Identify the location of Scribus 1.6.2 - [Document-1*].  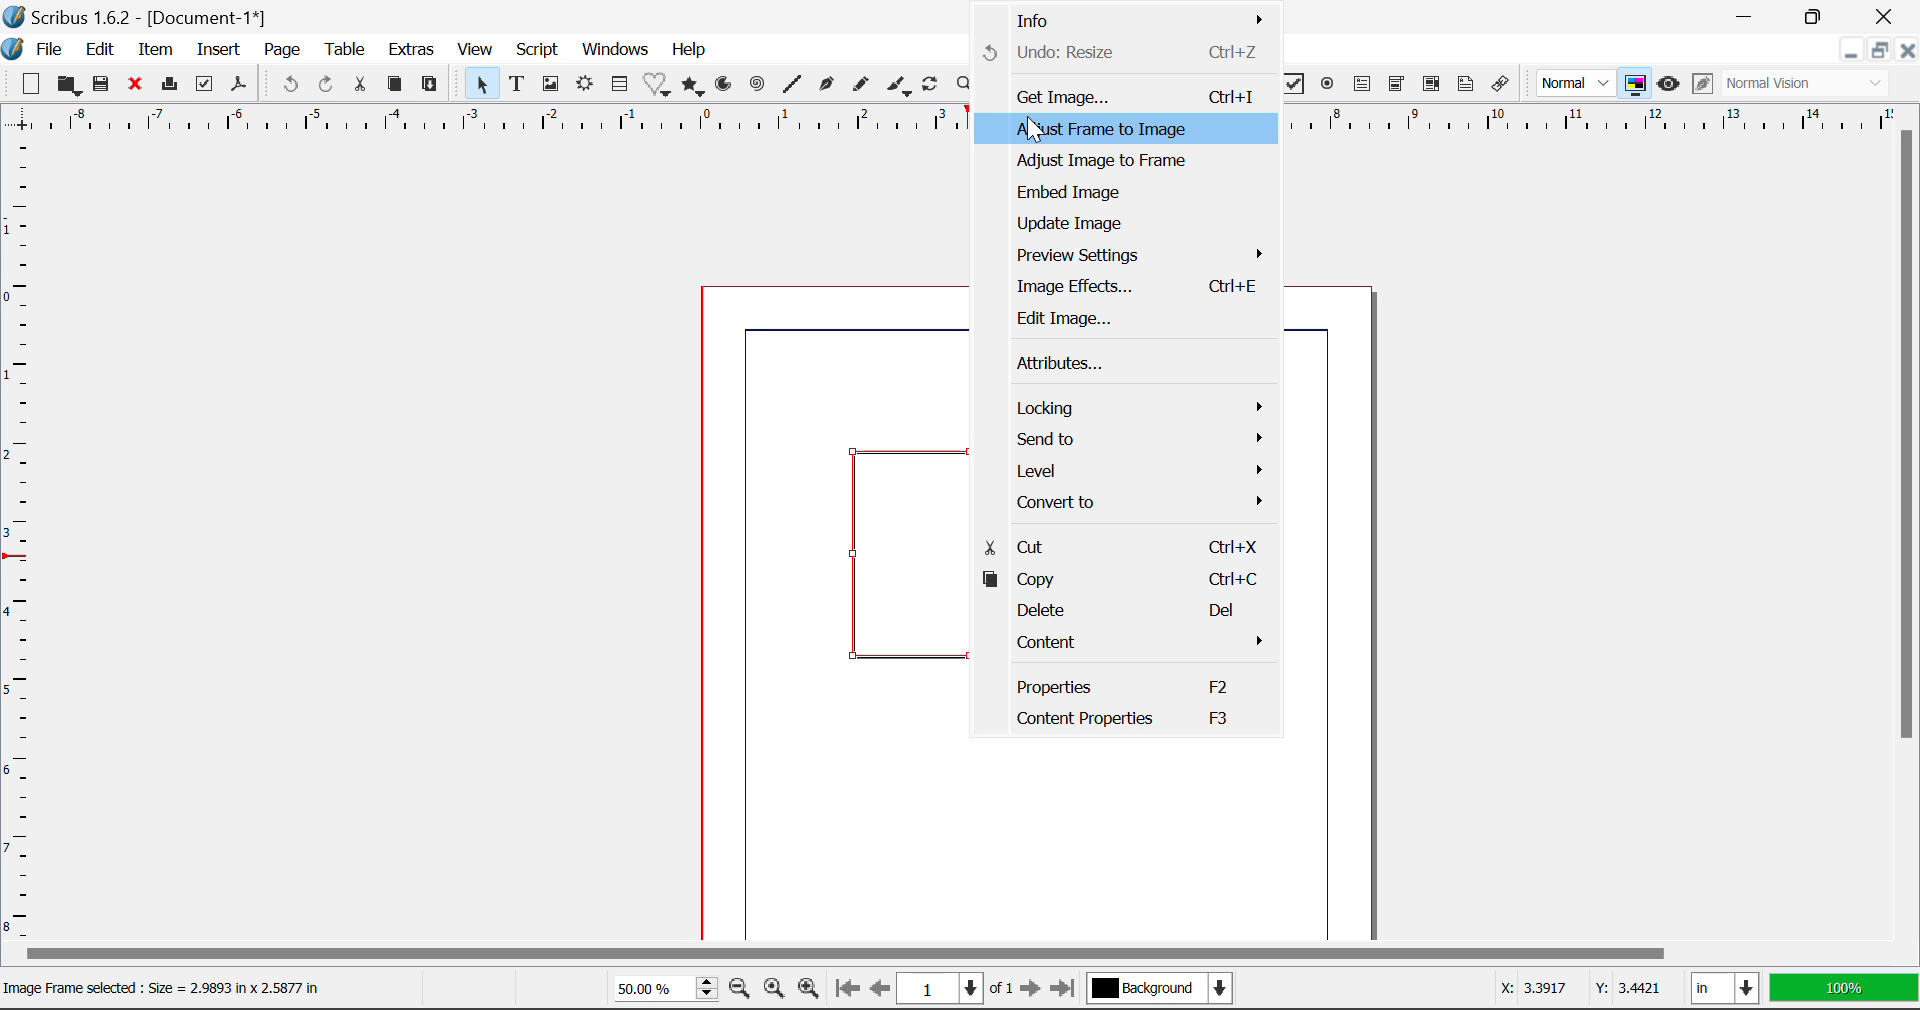
(154, 19).